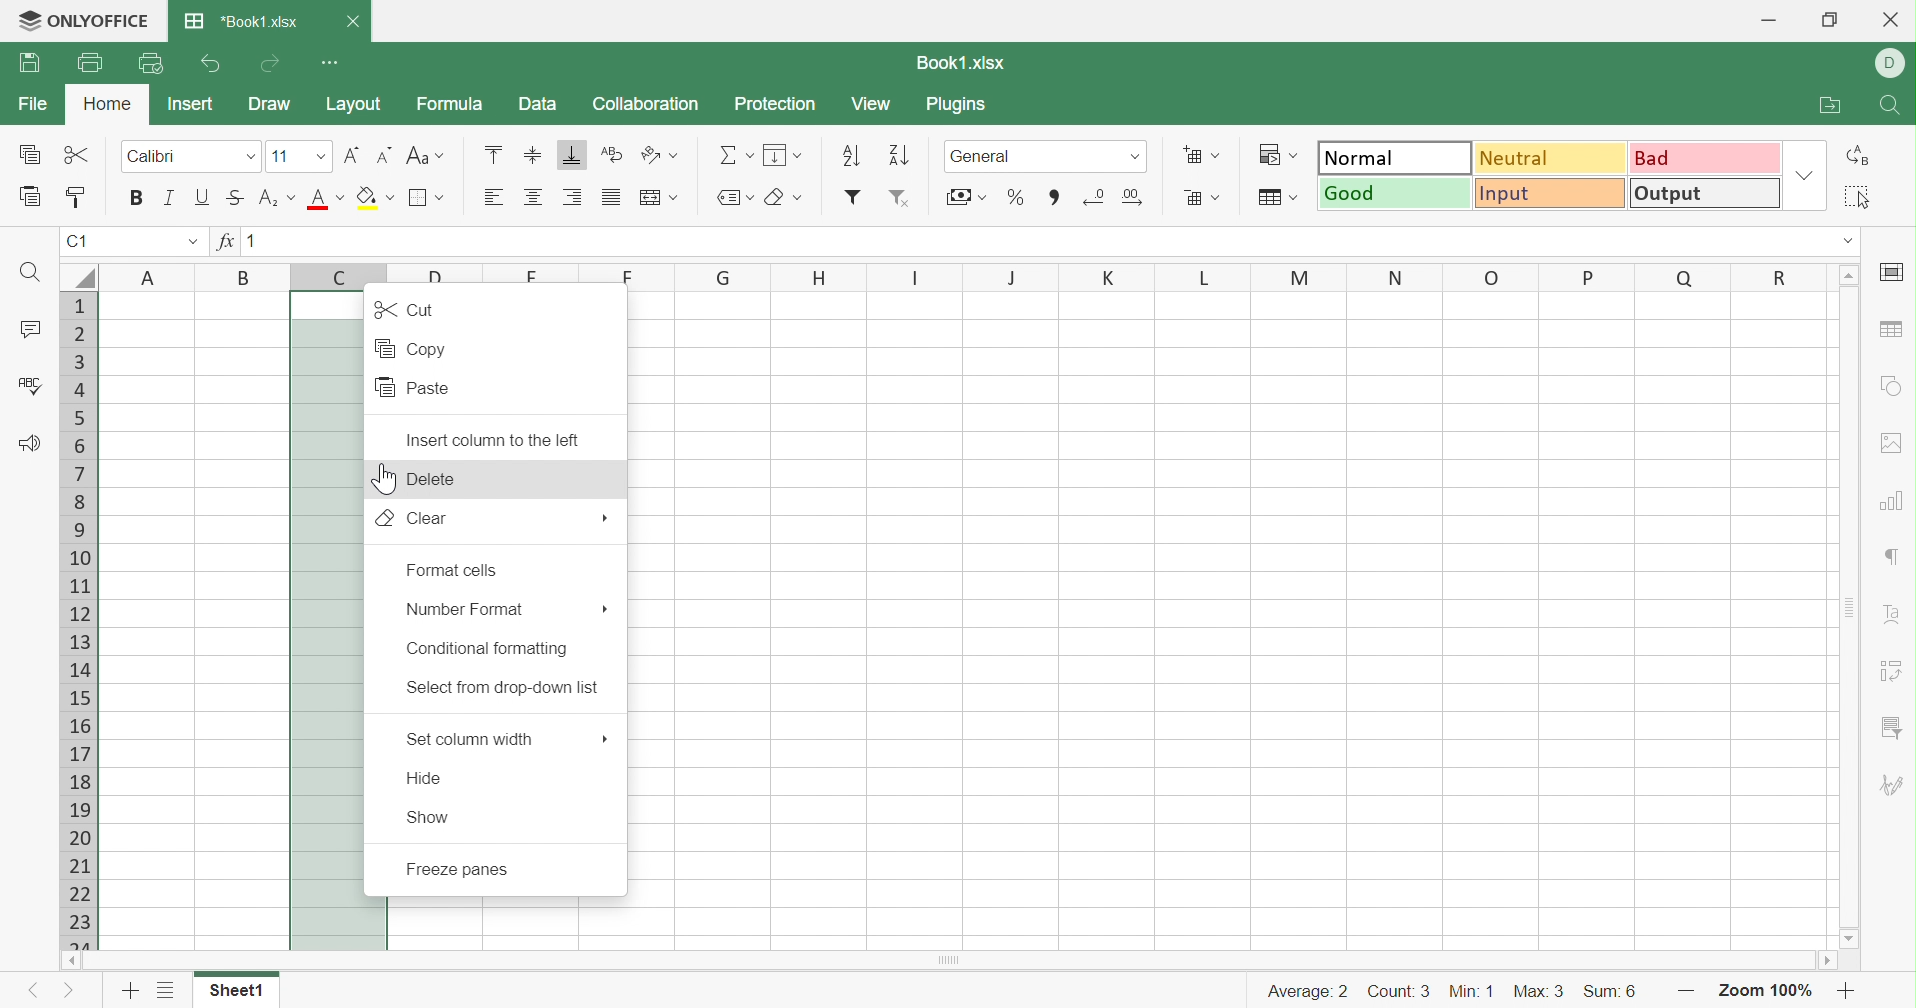 This screenshot has height=1008, width=1916. I want to click on Drop Down, so click(1218, 154).